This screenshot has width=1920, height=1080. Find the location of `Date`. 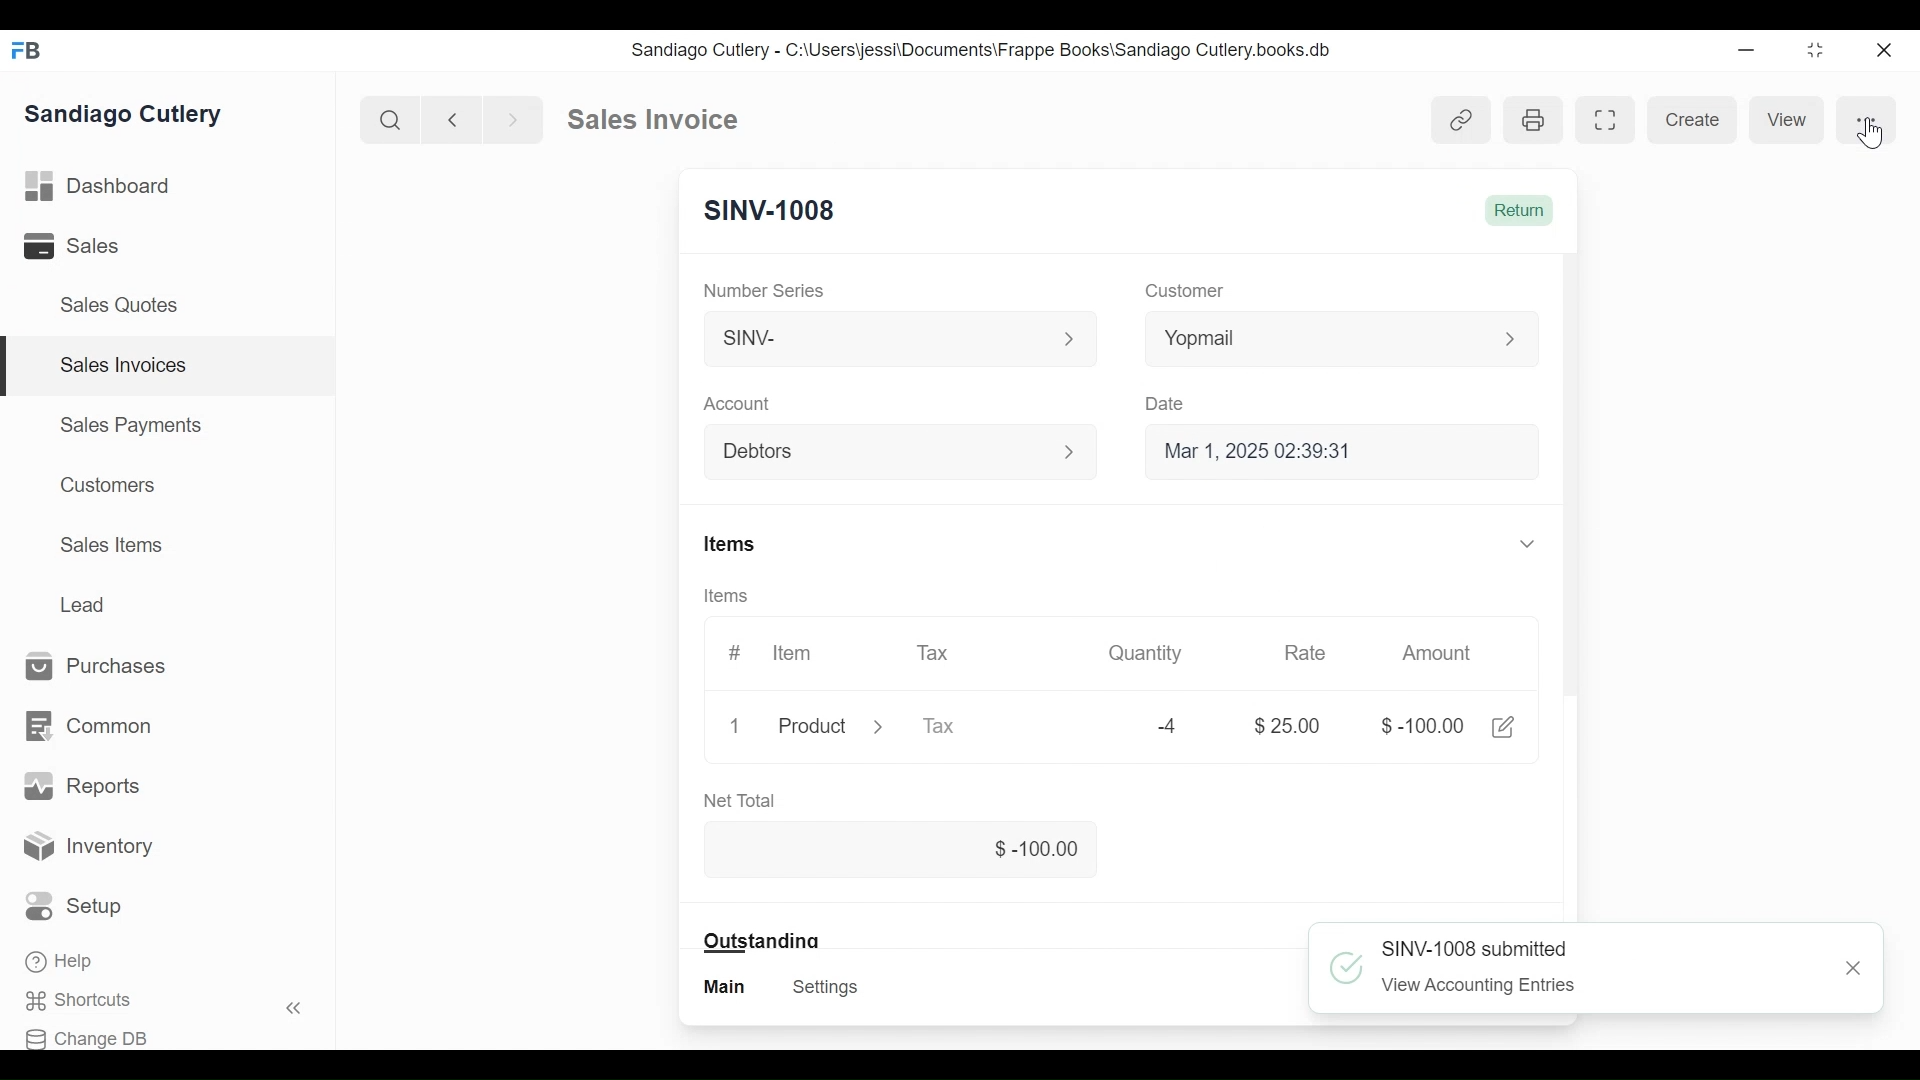

Date is located at coordinates (1165, 404).